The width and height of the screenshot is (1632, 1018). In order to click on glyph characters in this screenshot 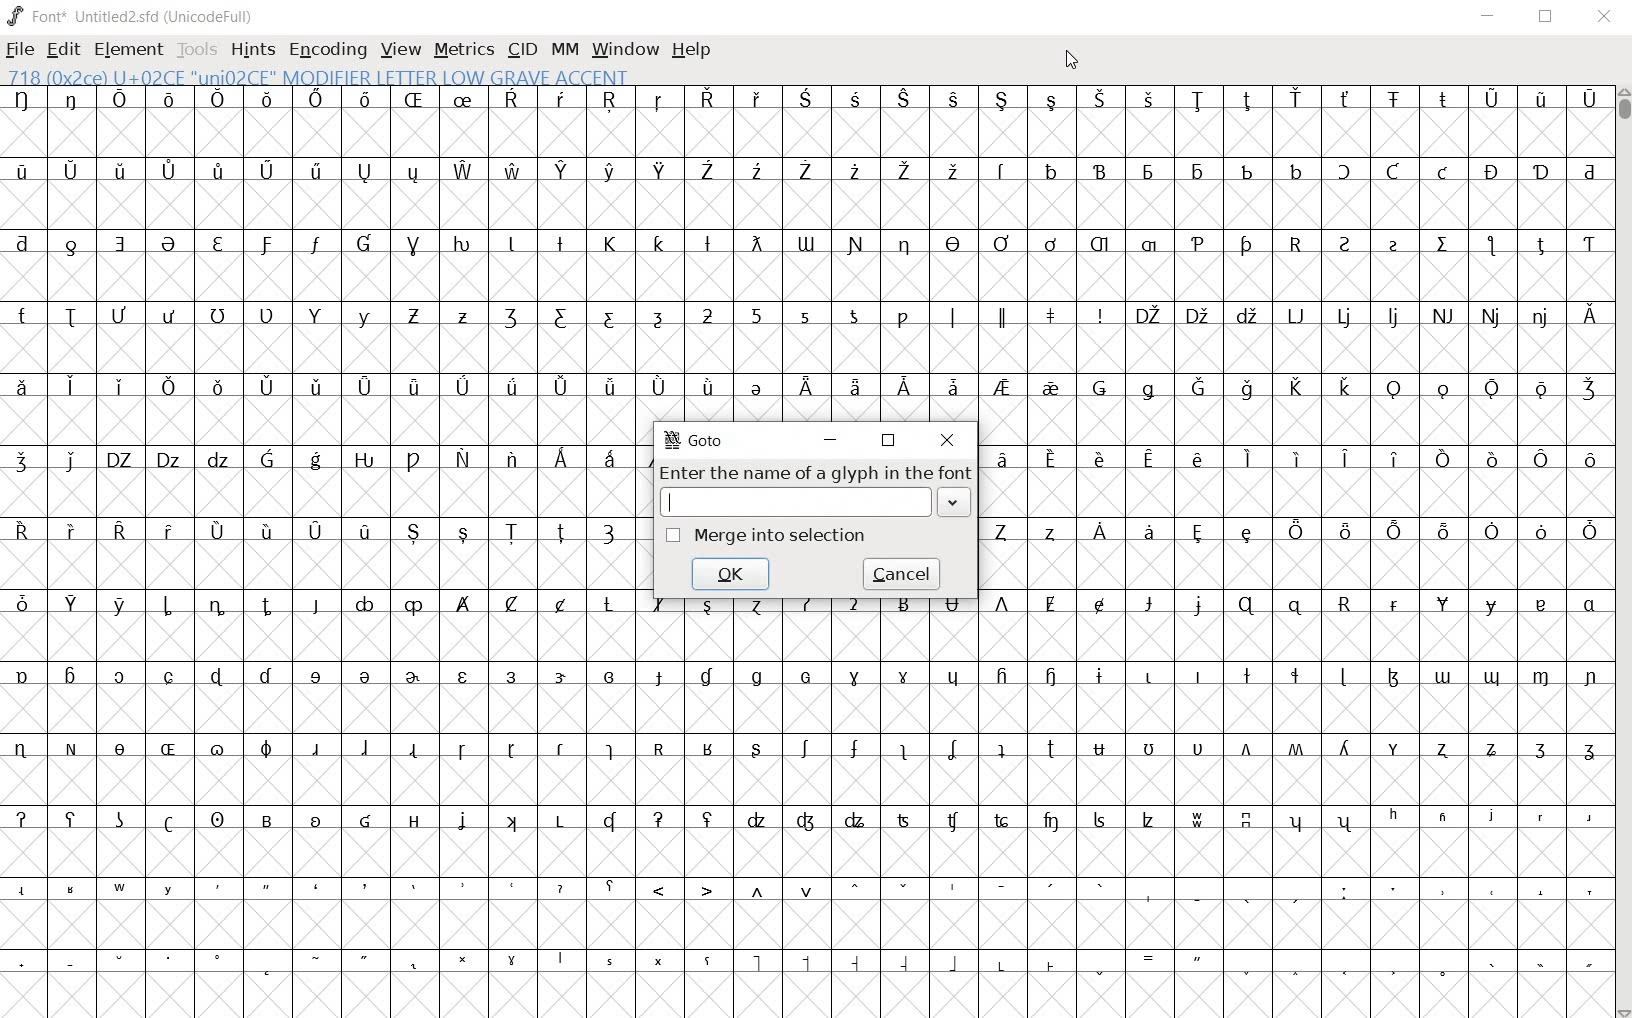, I will do `click(321, 552)`.